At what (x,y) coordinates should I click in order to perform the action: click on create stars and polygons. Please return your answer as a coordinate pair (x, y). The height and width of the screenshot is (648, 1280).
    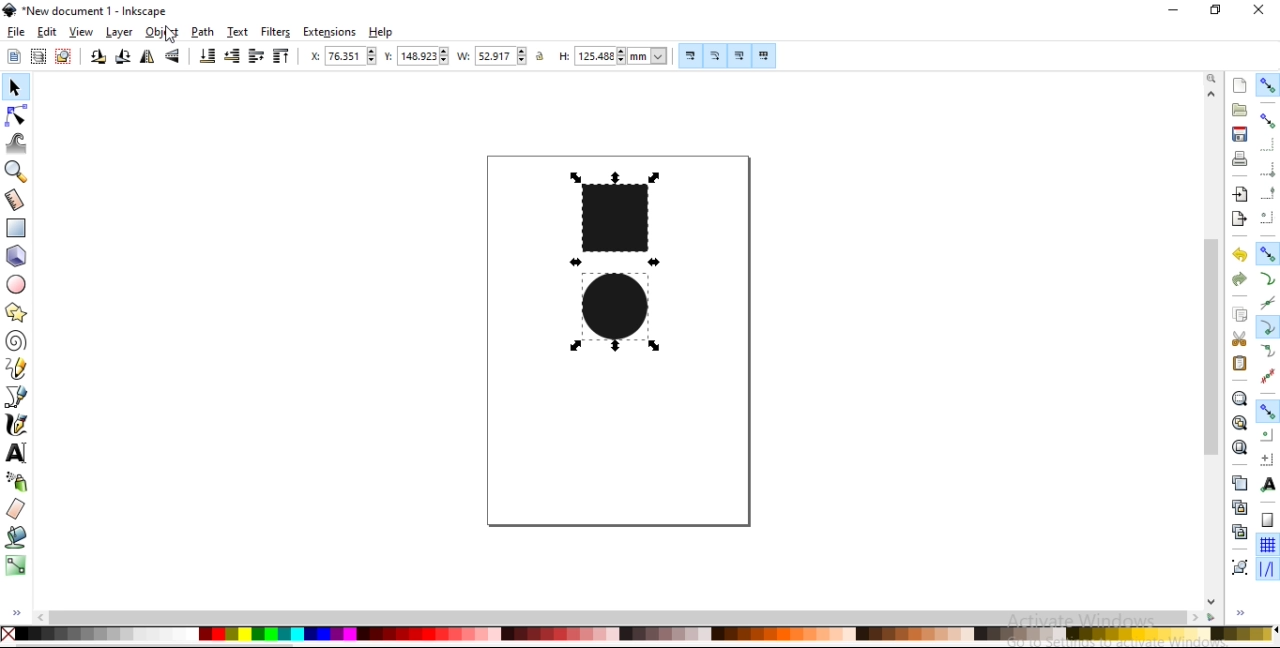
    Looking at the image, I should click on (18, 312).